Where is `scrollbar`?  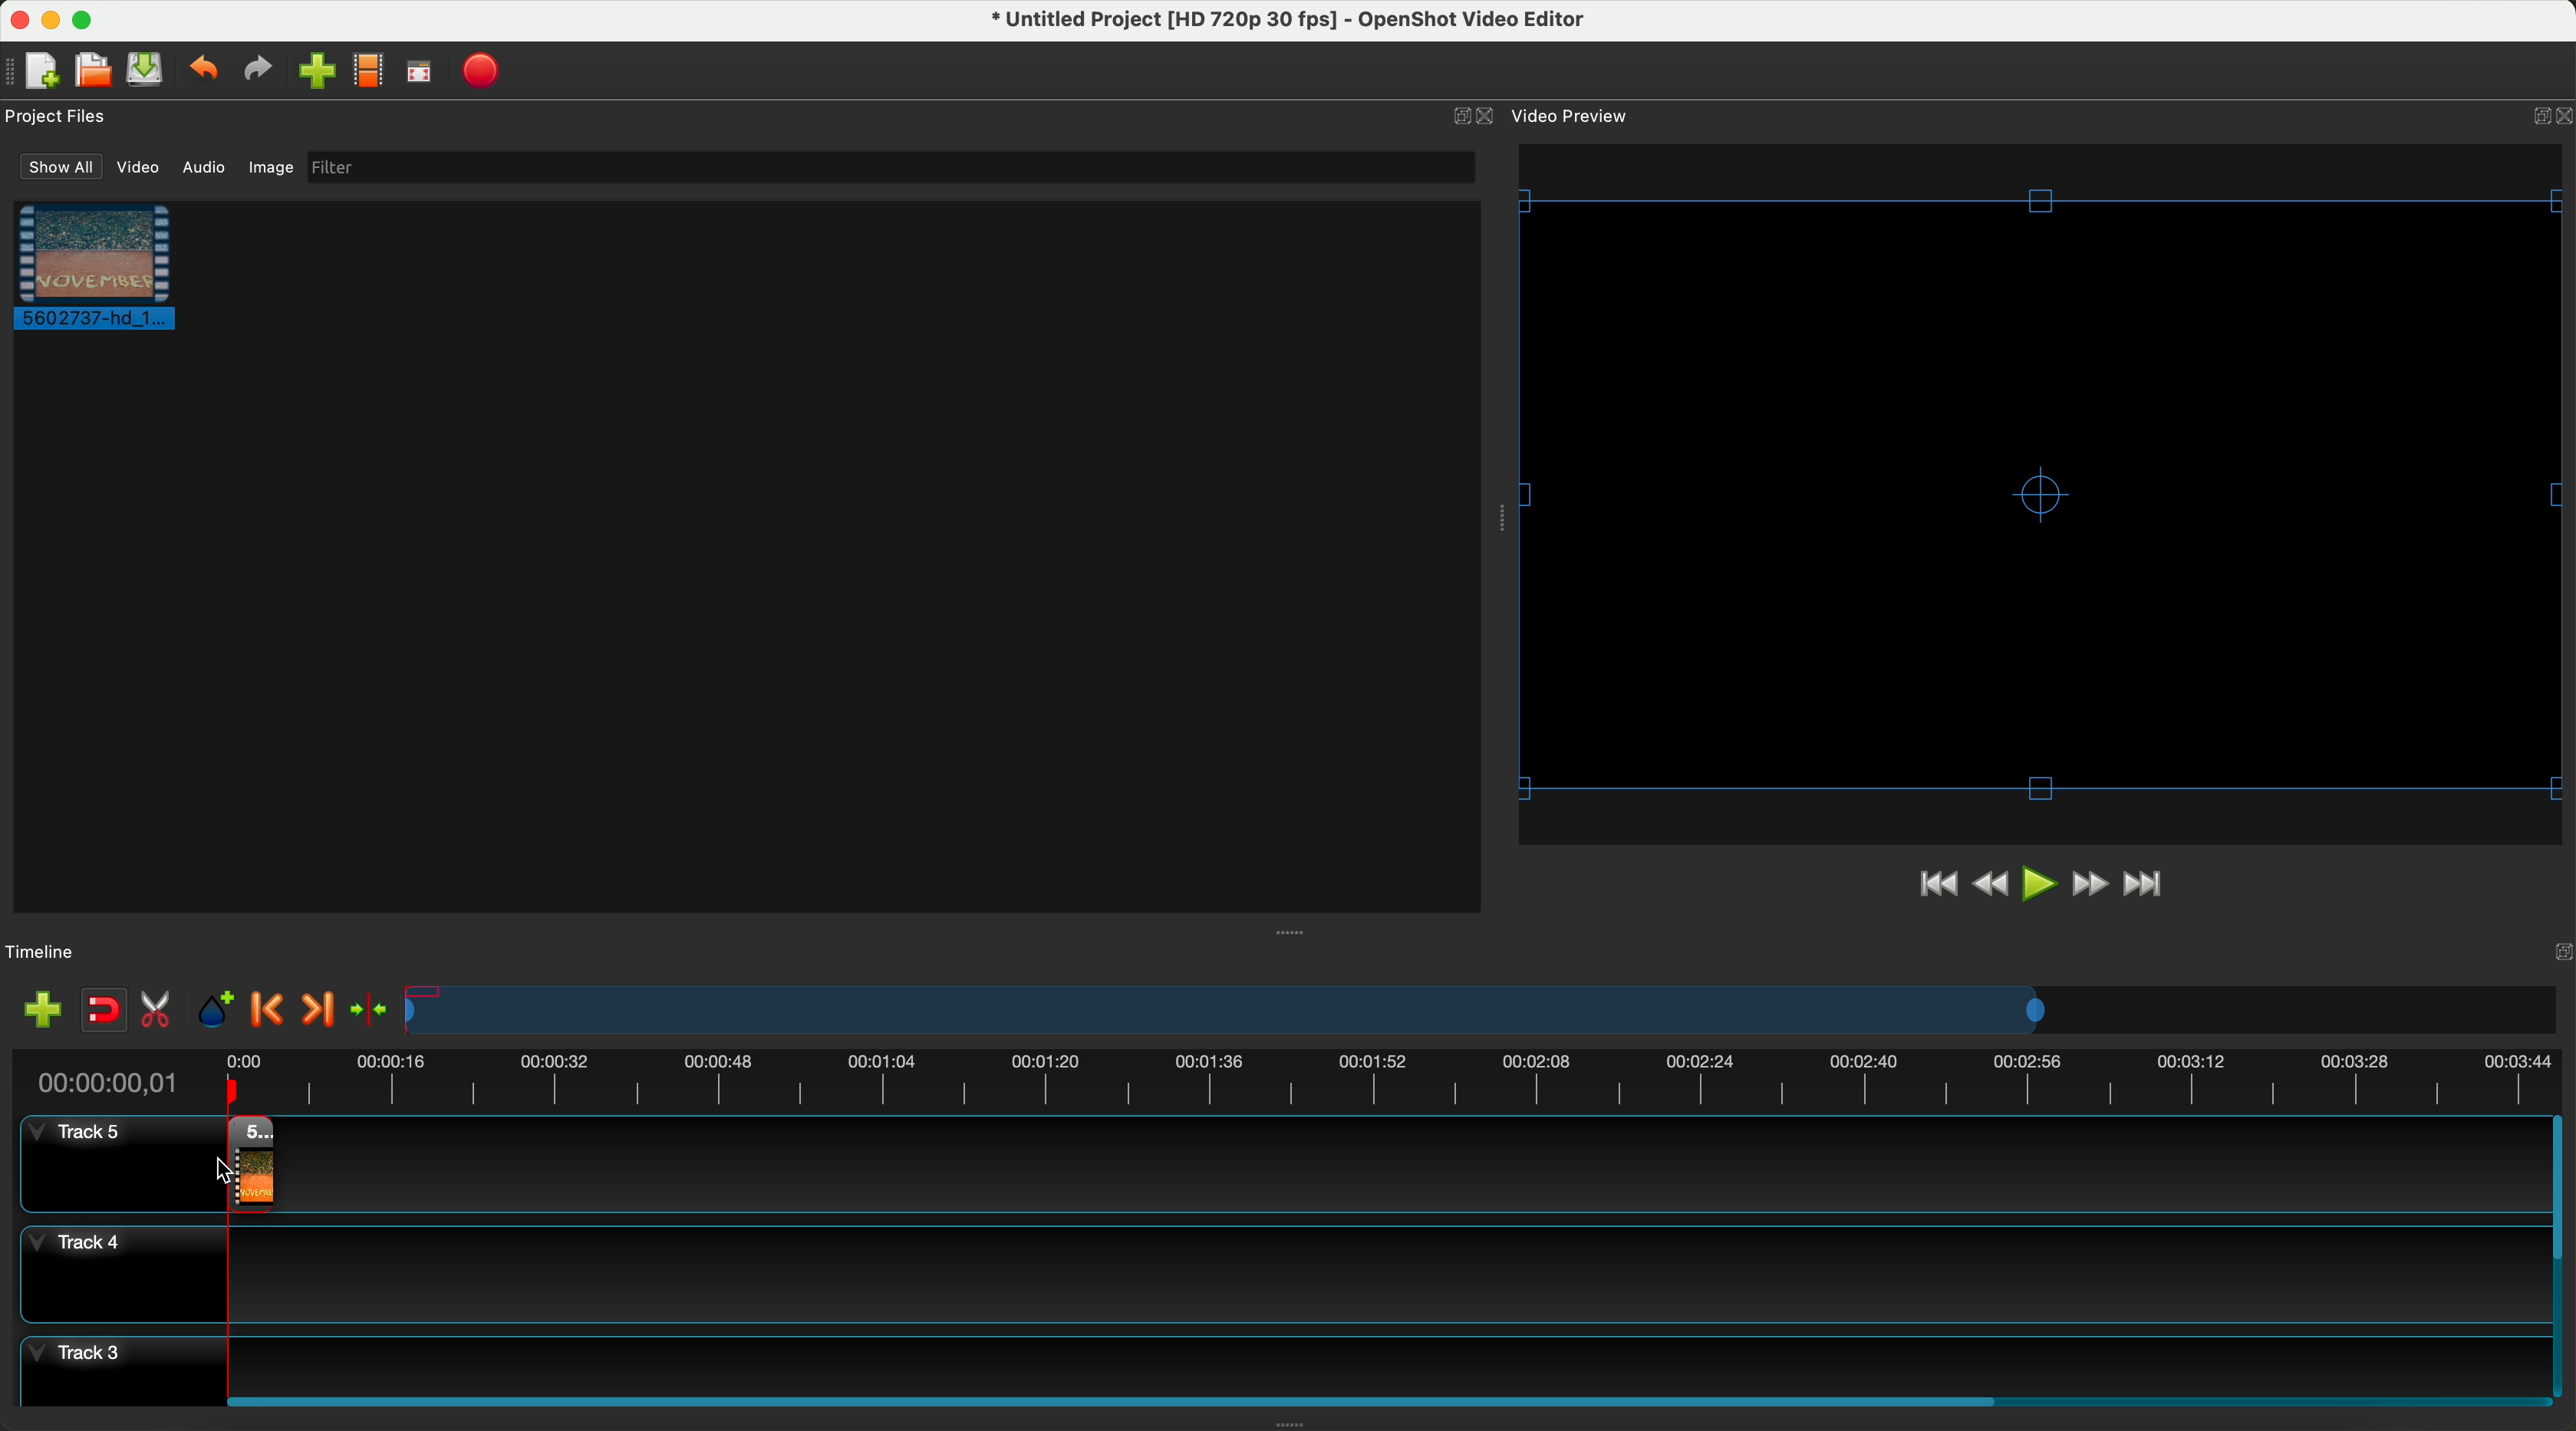
scrollbar is located at coordinates (2560, 1253).